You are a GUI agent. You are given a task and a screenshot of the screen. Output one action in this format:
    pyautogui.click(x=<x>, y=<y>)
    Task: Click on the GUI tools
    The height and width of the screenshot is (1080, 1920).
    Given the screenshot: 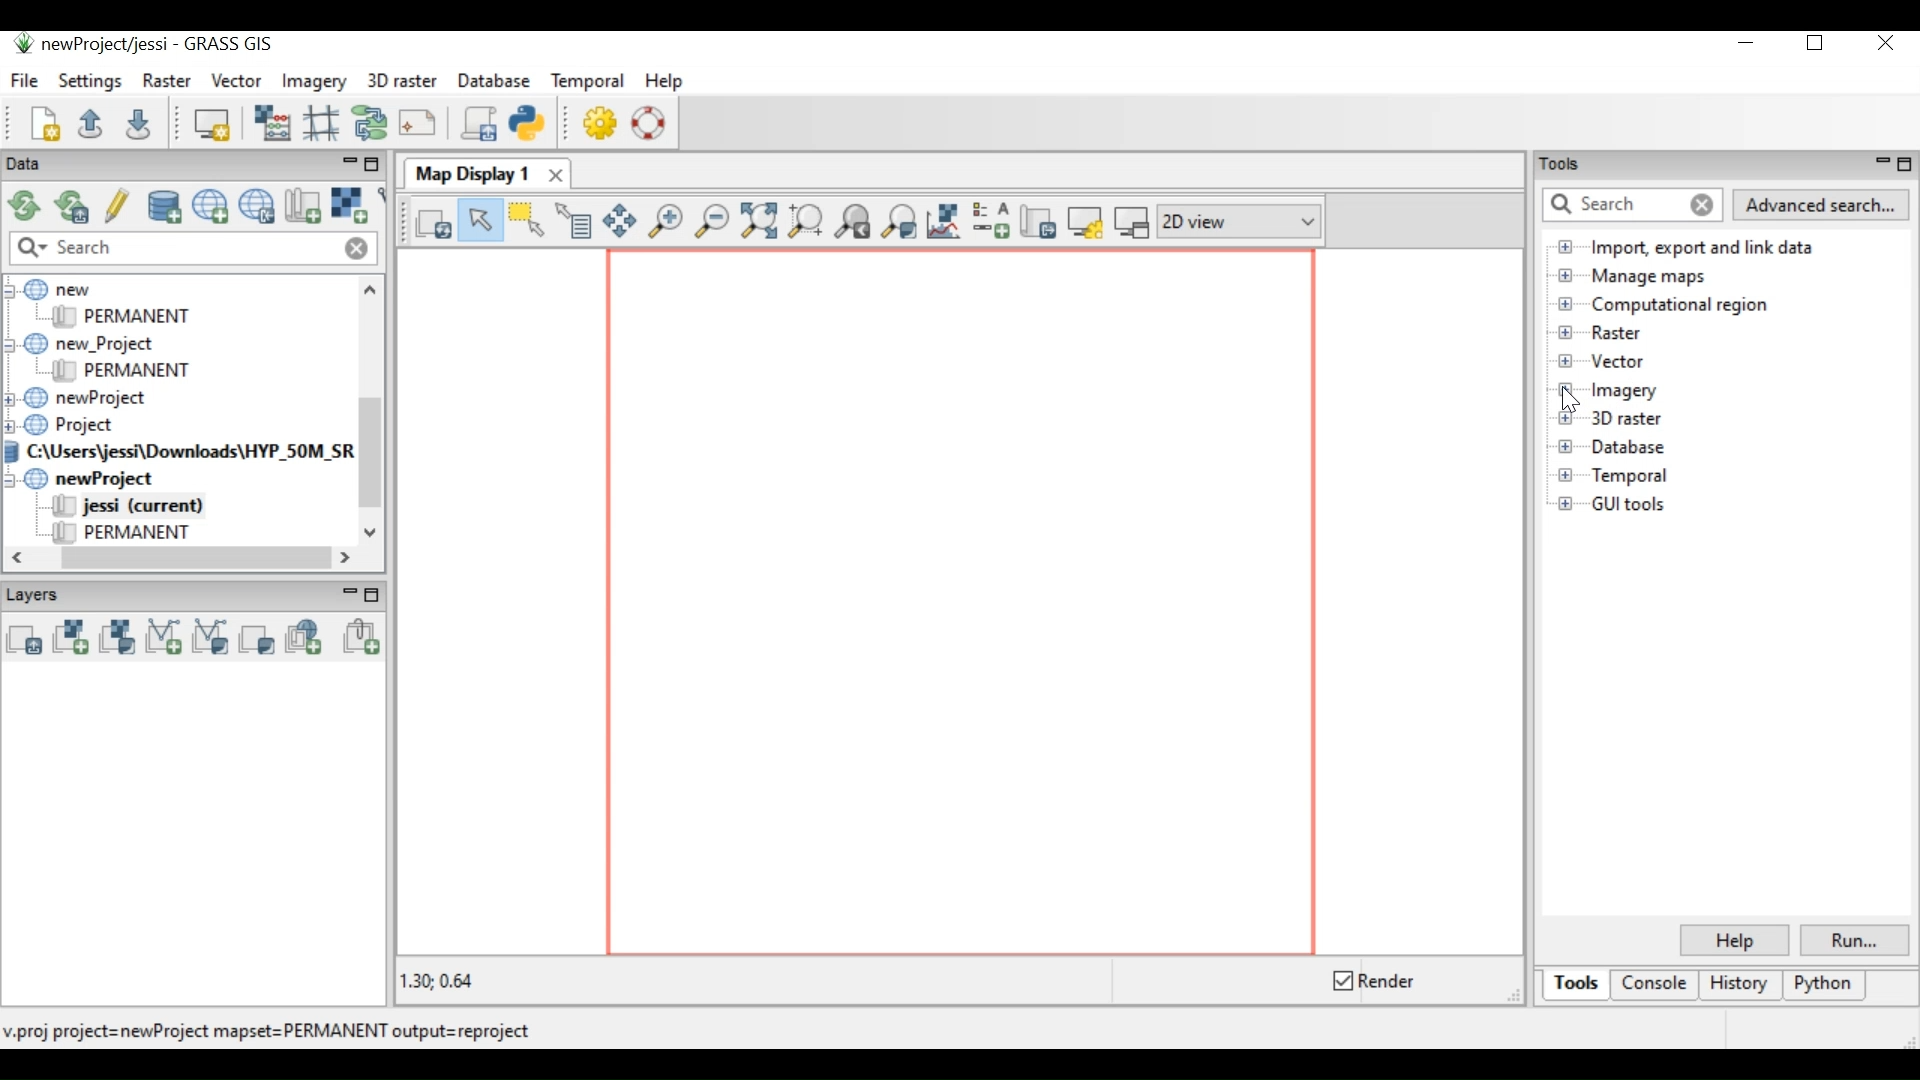 What is the action you would take?
    pyautogui.click(x=1615, y=506)
    